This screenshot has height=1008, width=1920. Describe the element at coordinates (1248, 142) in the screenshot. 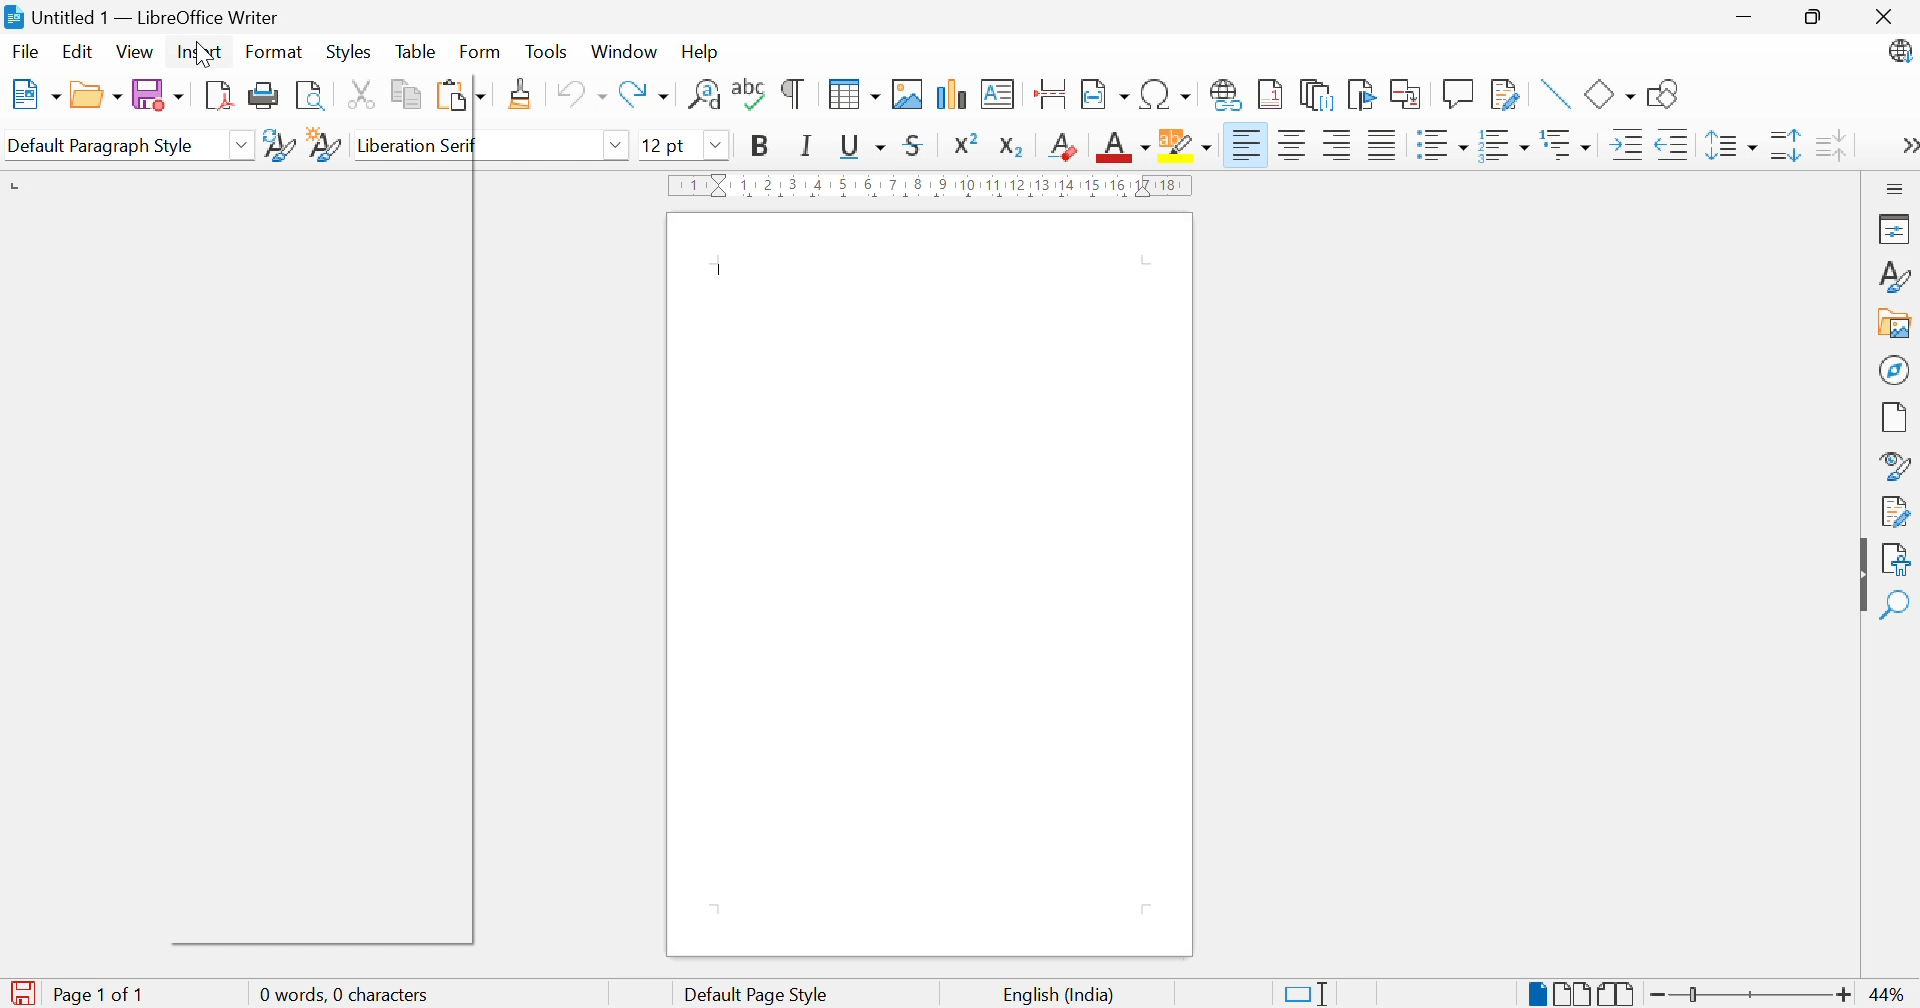

I see `Align left` at that location.